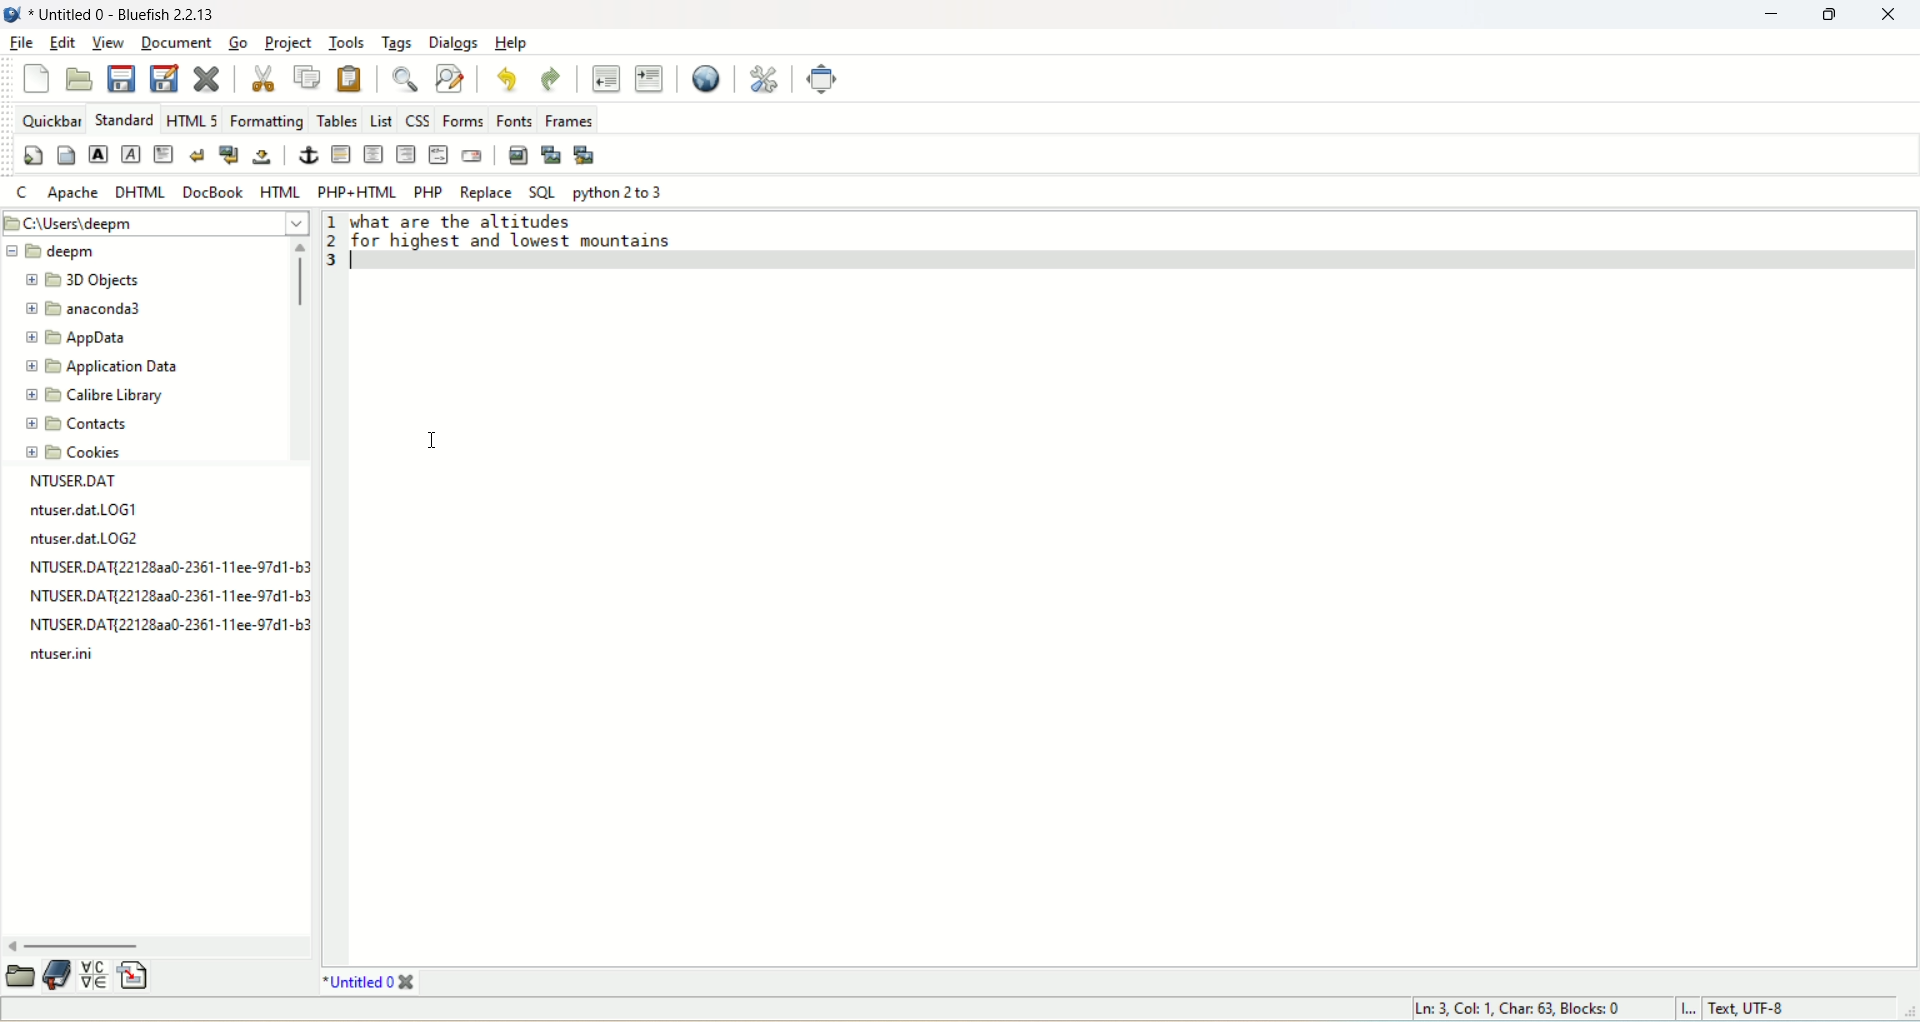 Image resolution: width=1920 pixels, height=1022 pixels. What do you see at coordinates (605, 77) in the screenshot?
I see `unindent` at bounding box center [605, 77].